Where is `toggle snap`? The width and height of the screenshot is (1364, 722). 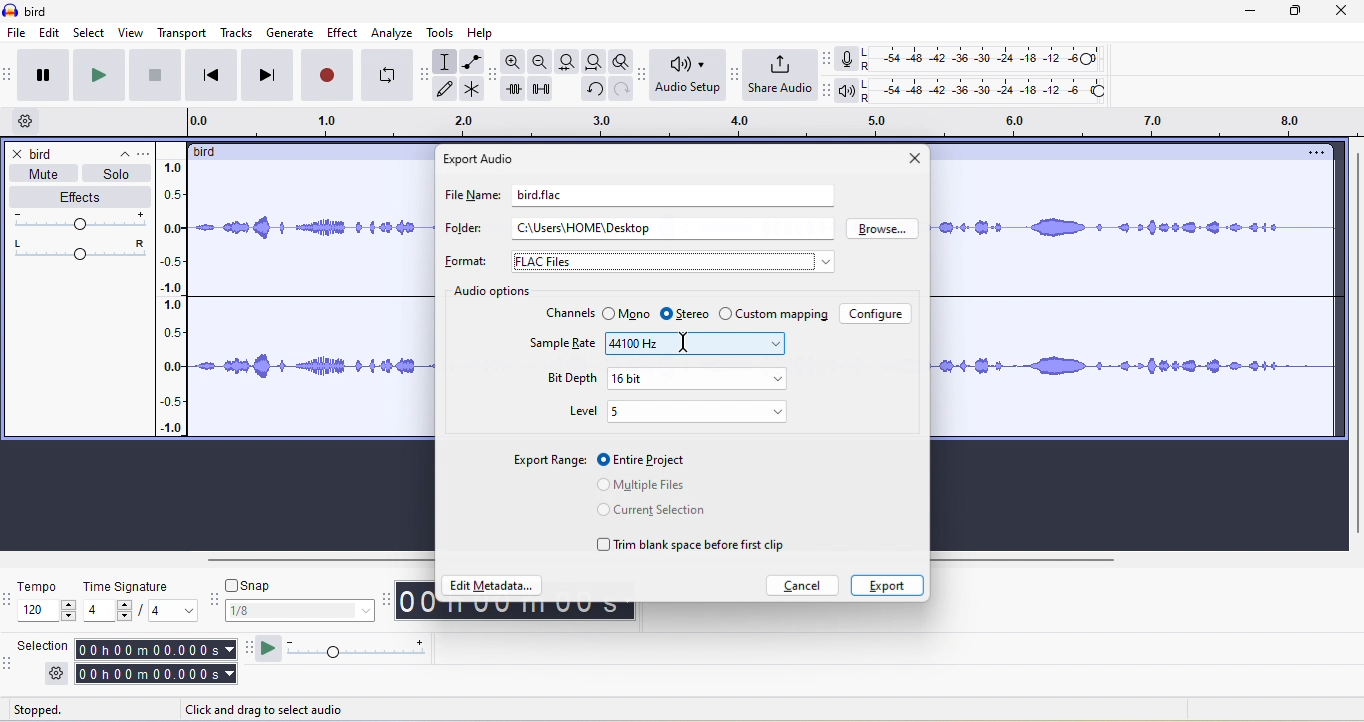
toggle snap is located at coordinates (252, 583).